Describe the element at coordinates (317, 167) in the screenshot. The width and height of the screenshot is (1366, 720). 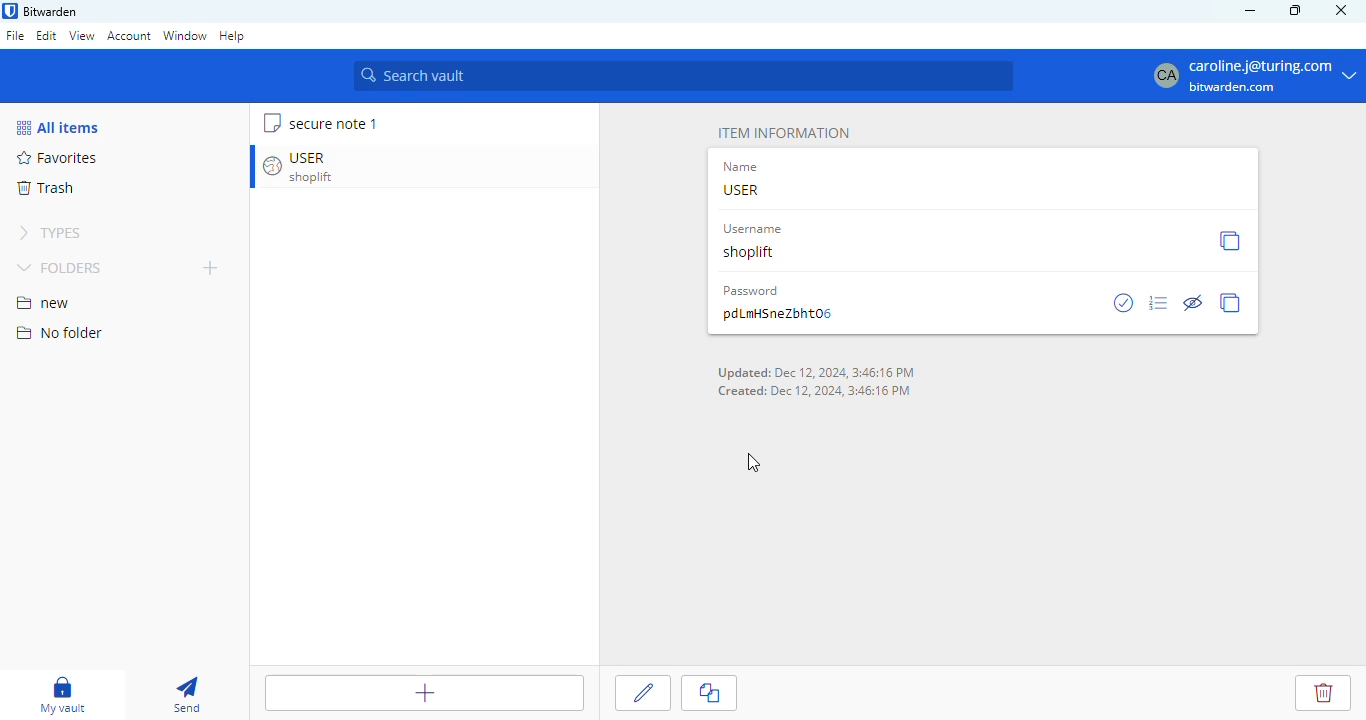
I see `USER   shoplift` at that location.